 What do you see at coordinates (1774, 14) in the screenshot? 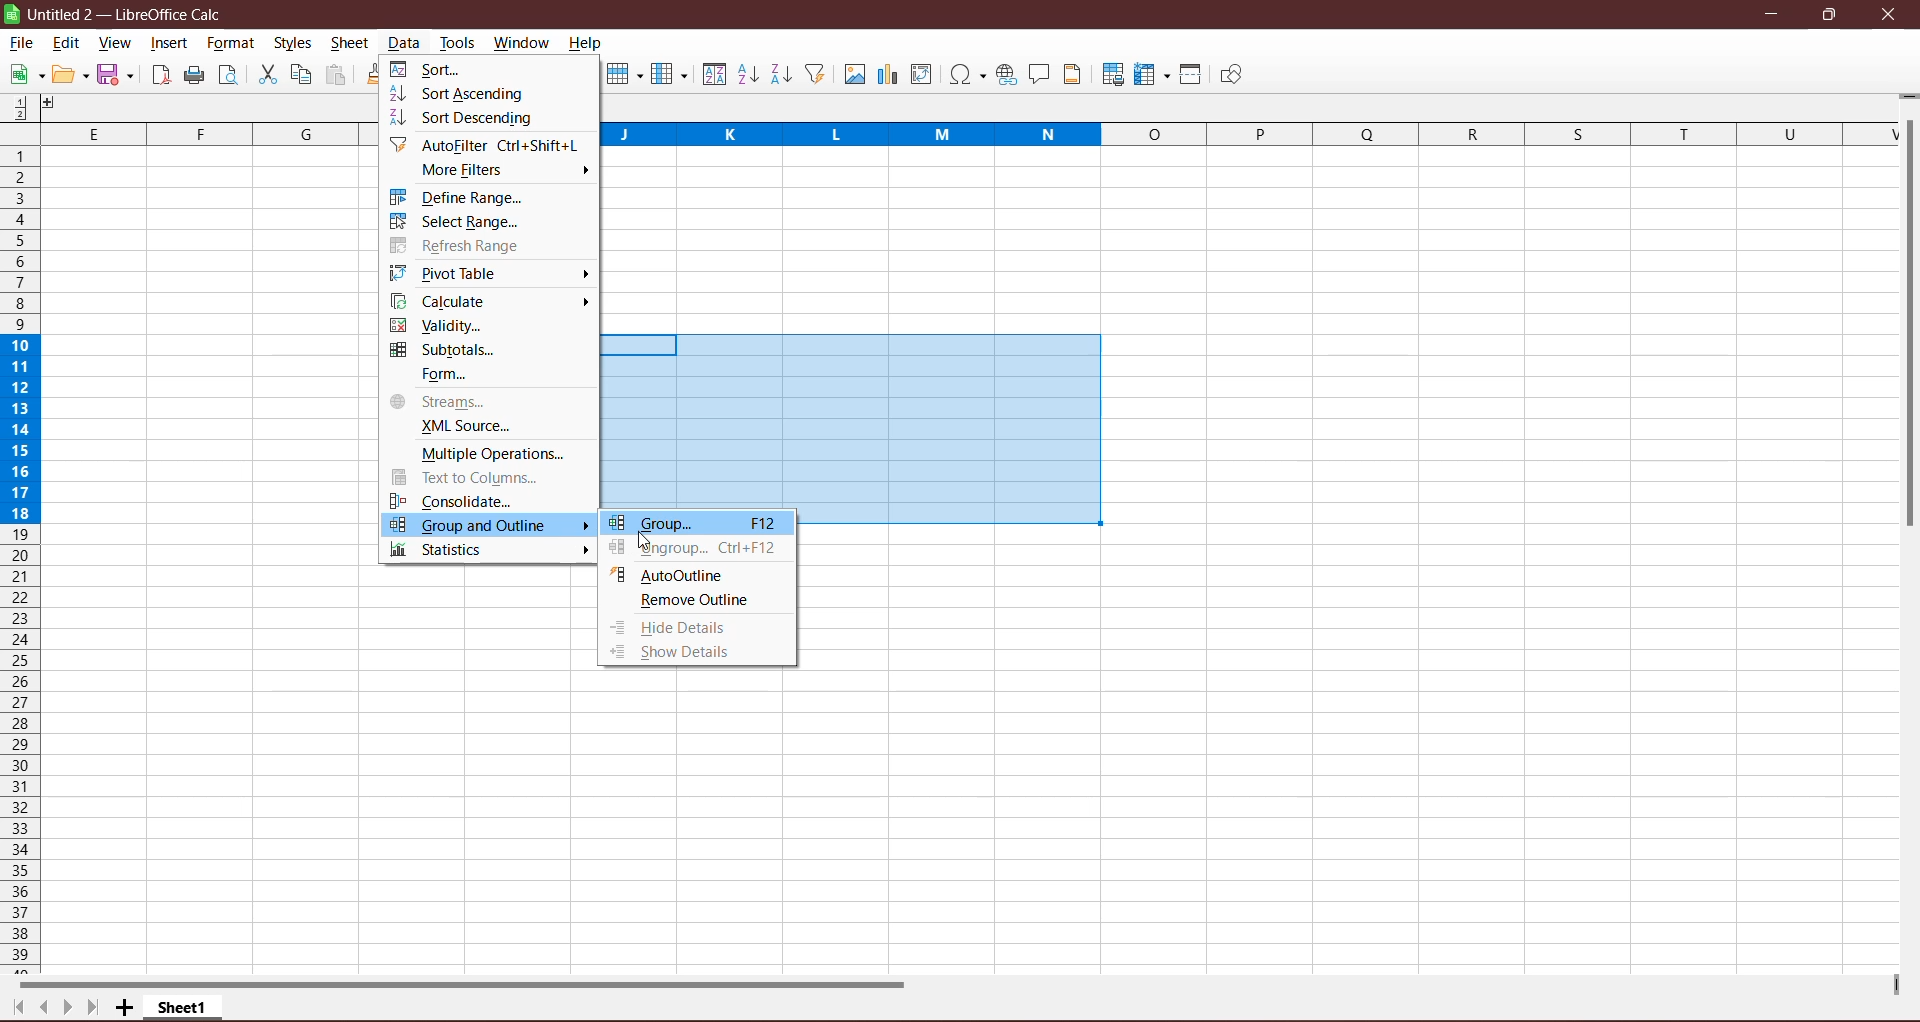
I see `Minimize` at bounding box center [1774, 14].